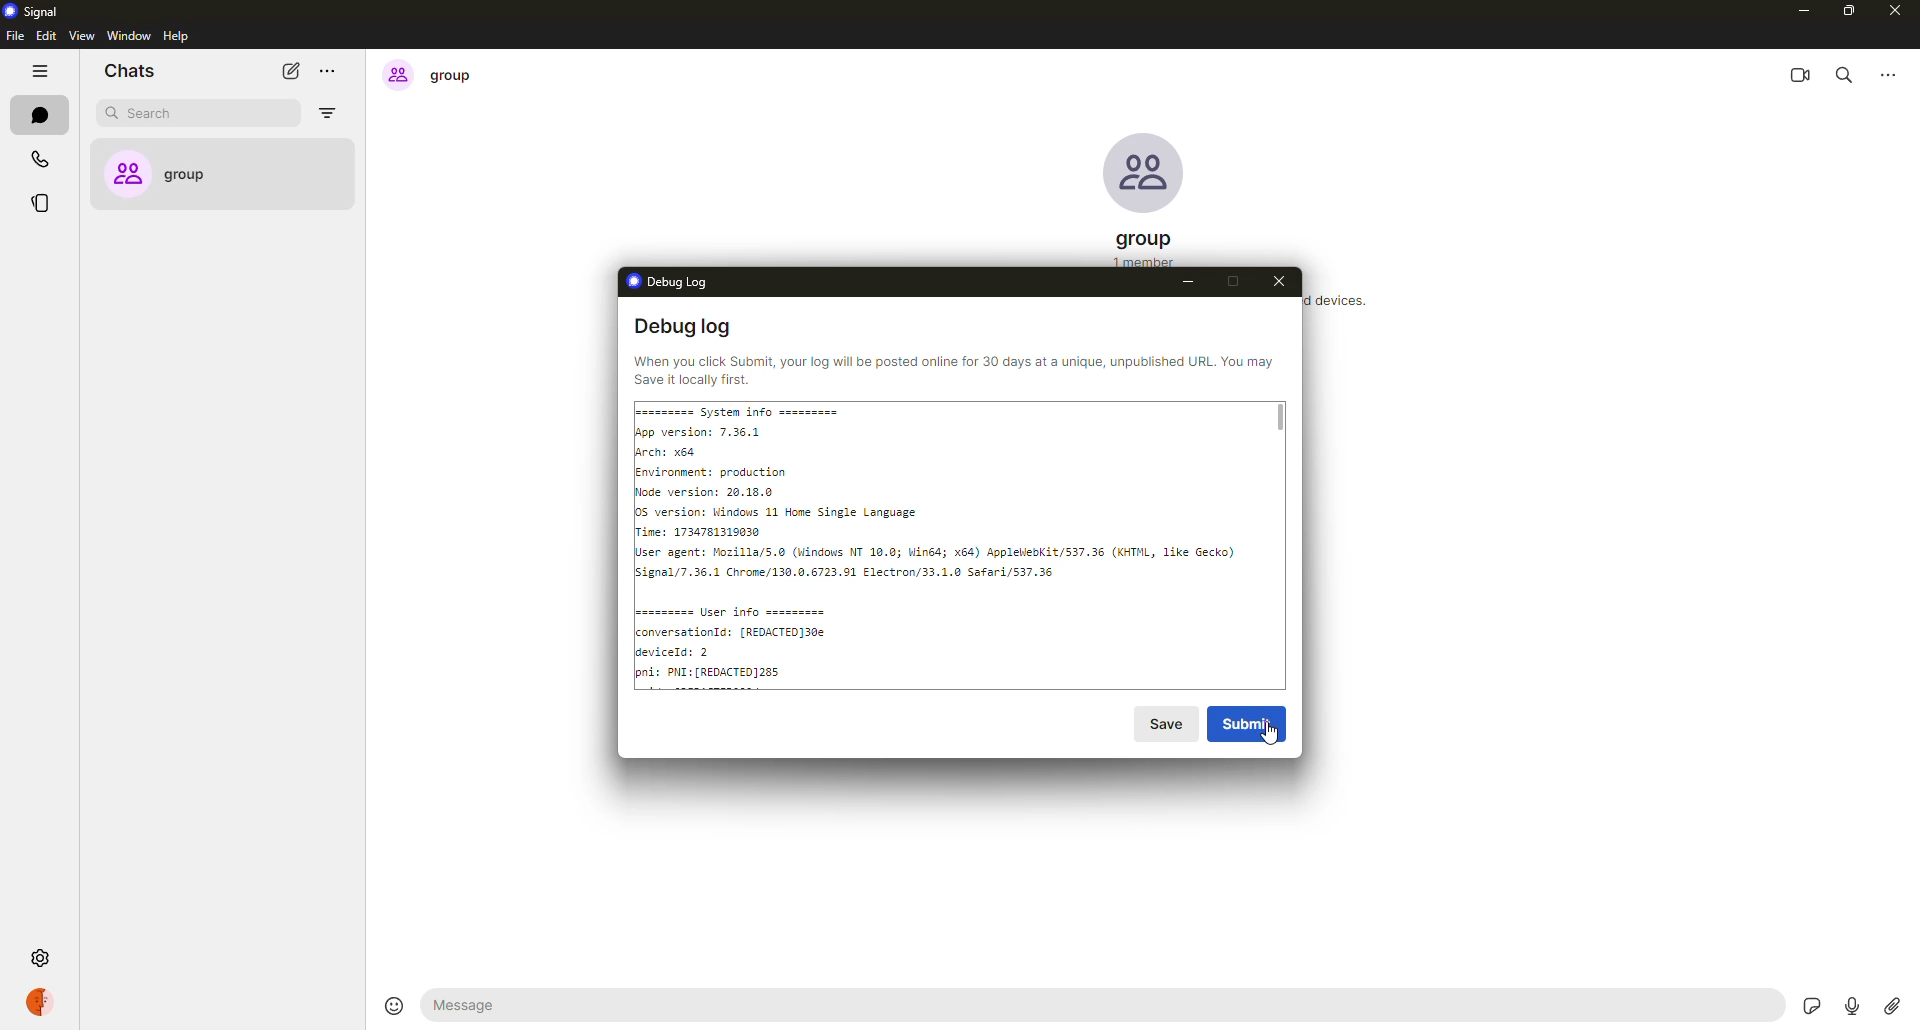 This screenshot has height=1030, width=1920. What do you see at coordinates (952, 369) in the screenshot?
I see `info` at bounding box center [952, 369].